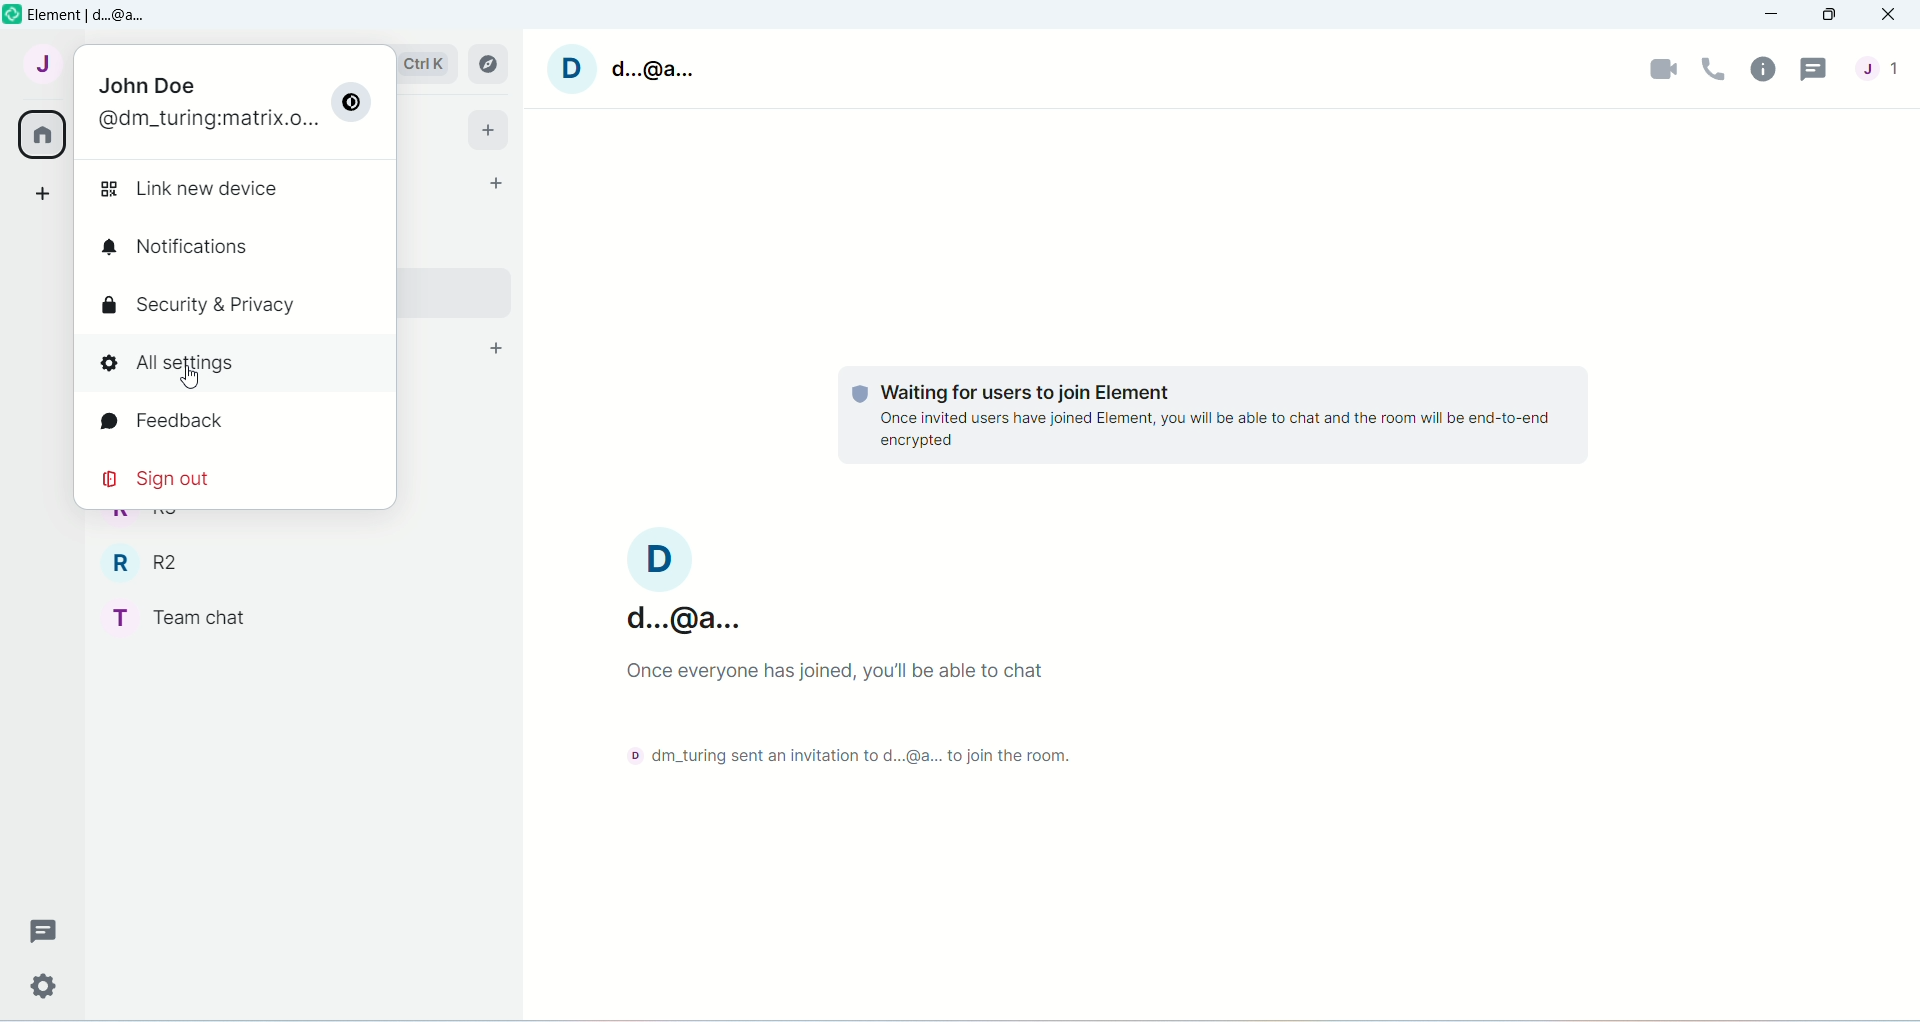  Describe the element at coordinates (1882, 75) in the screenshot. I see `People` at that location.